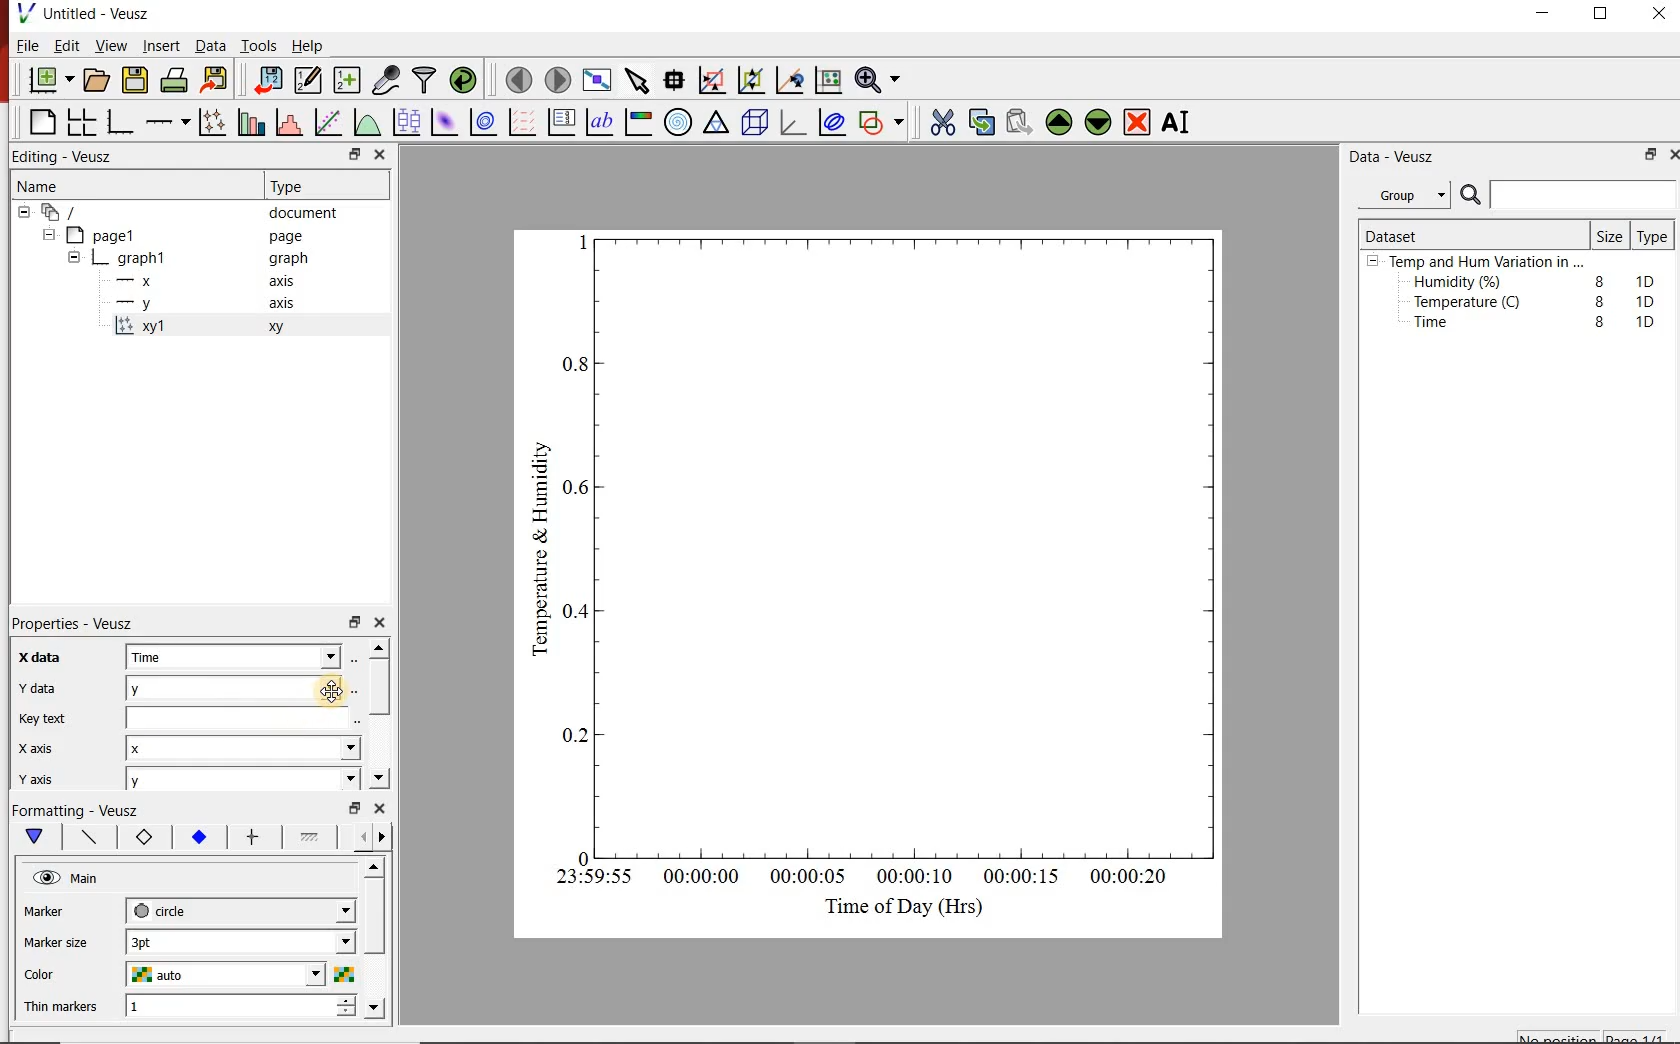 This screenshot has width=1680, height=1044. What do you see at coordinates (292, 122) in the screenshot?
I see `histogram of a dataset` at bounding box center [292, 122].